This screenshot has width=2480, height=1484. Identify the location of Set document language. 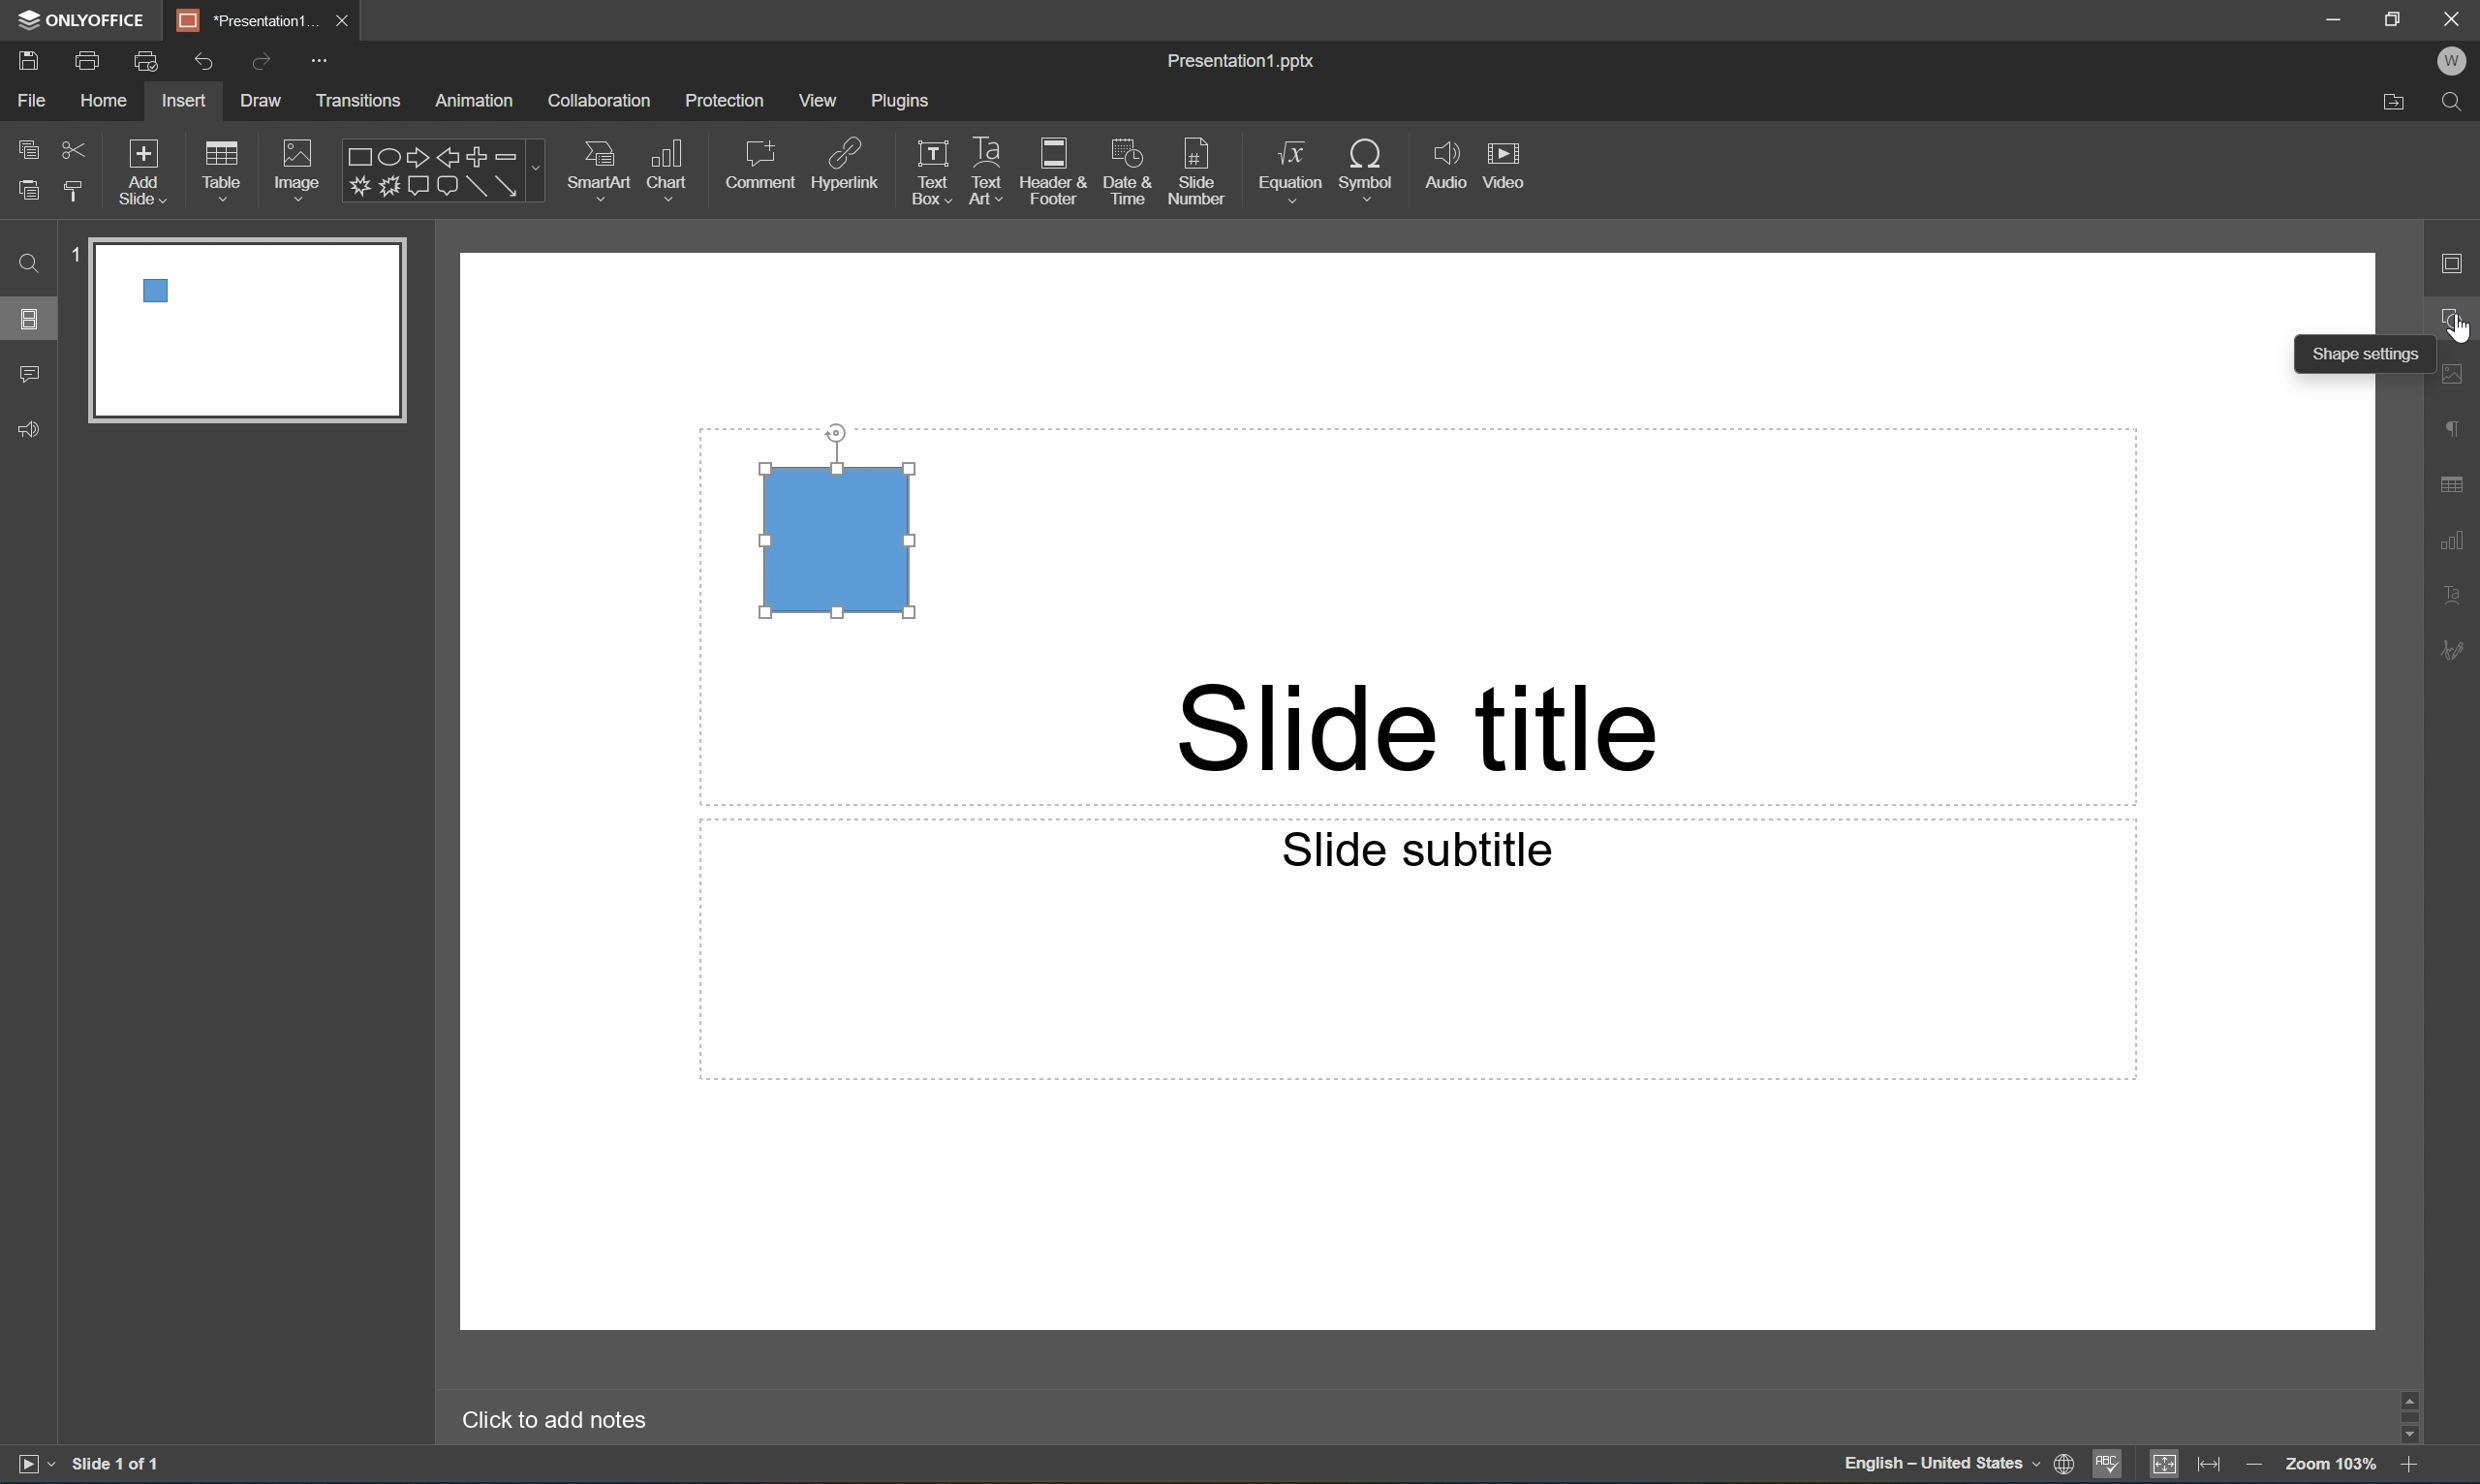
(2065, 1467).